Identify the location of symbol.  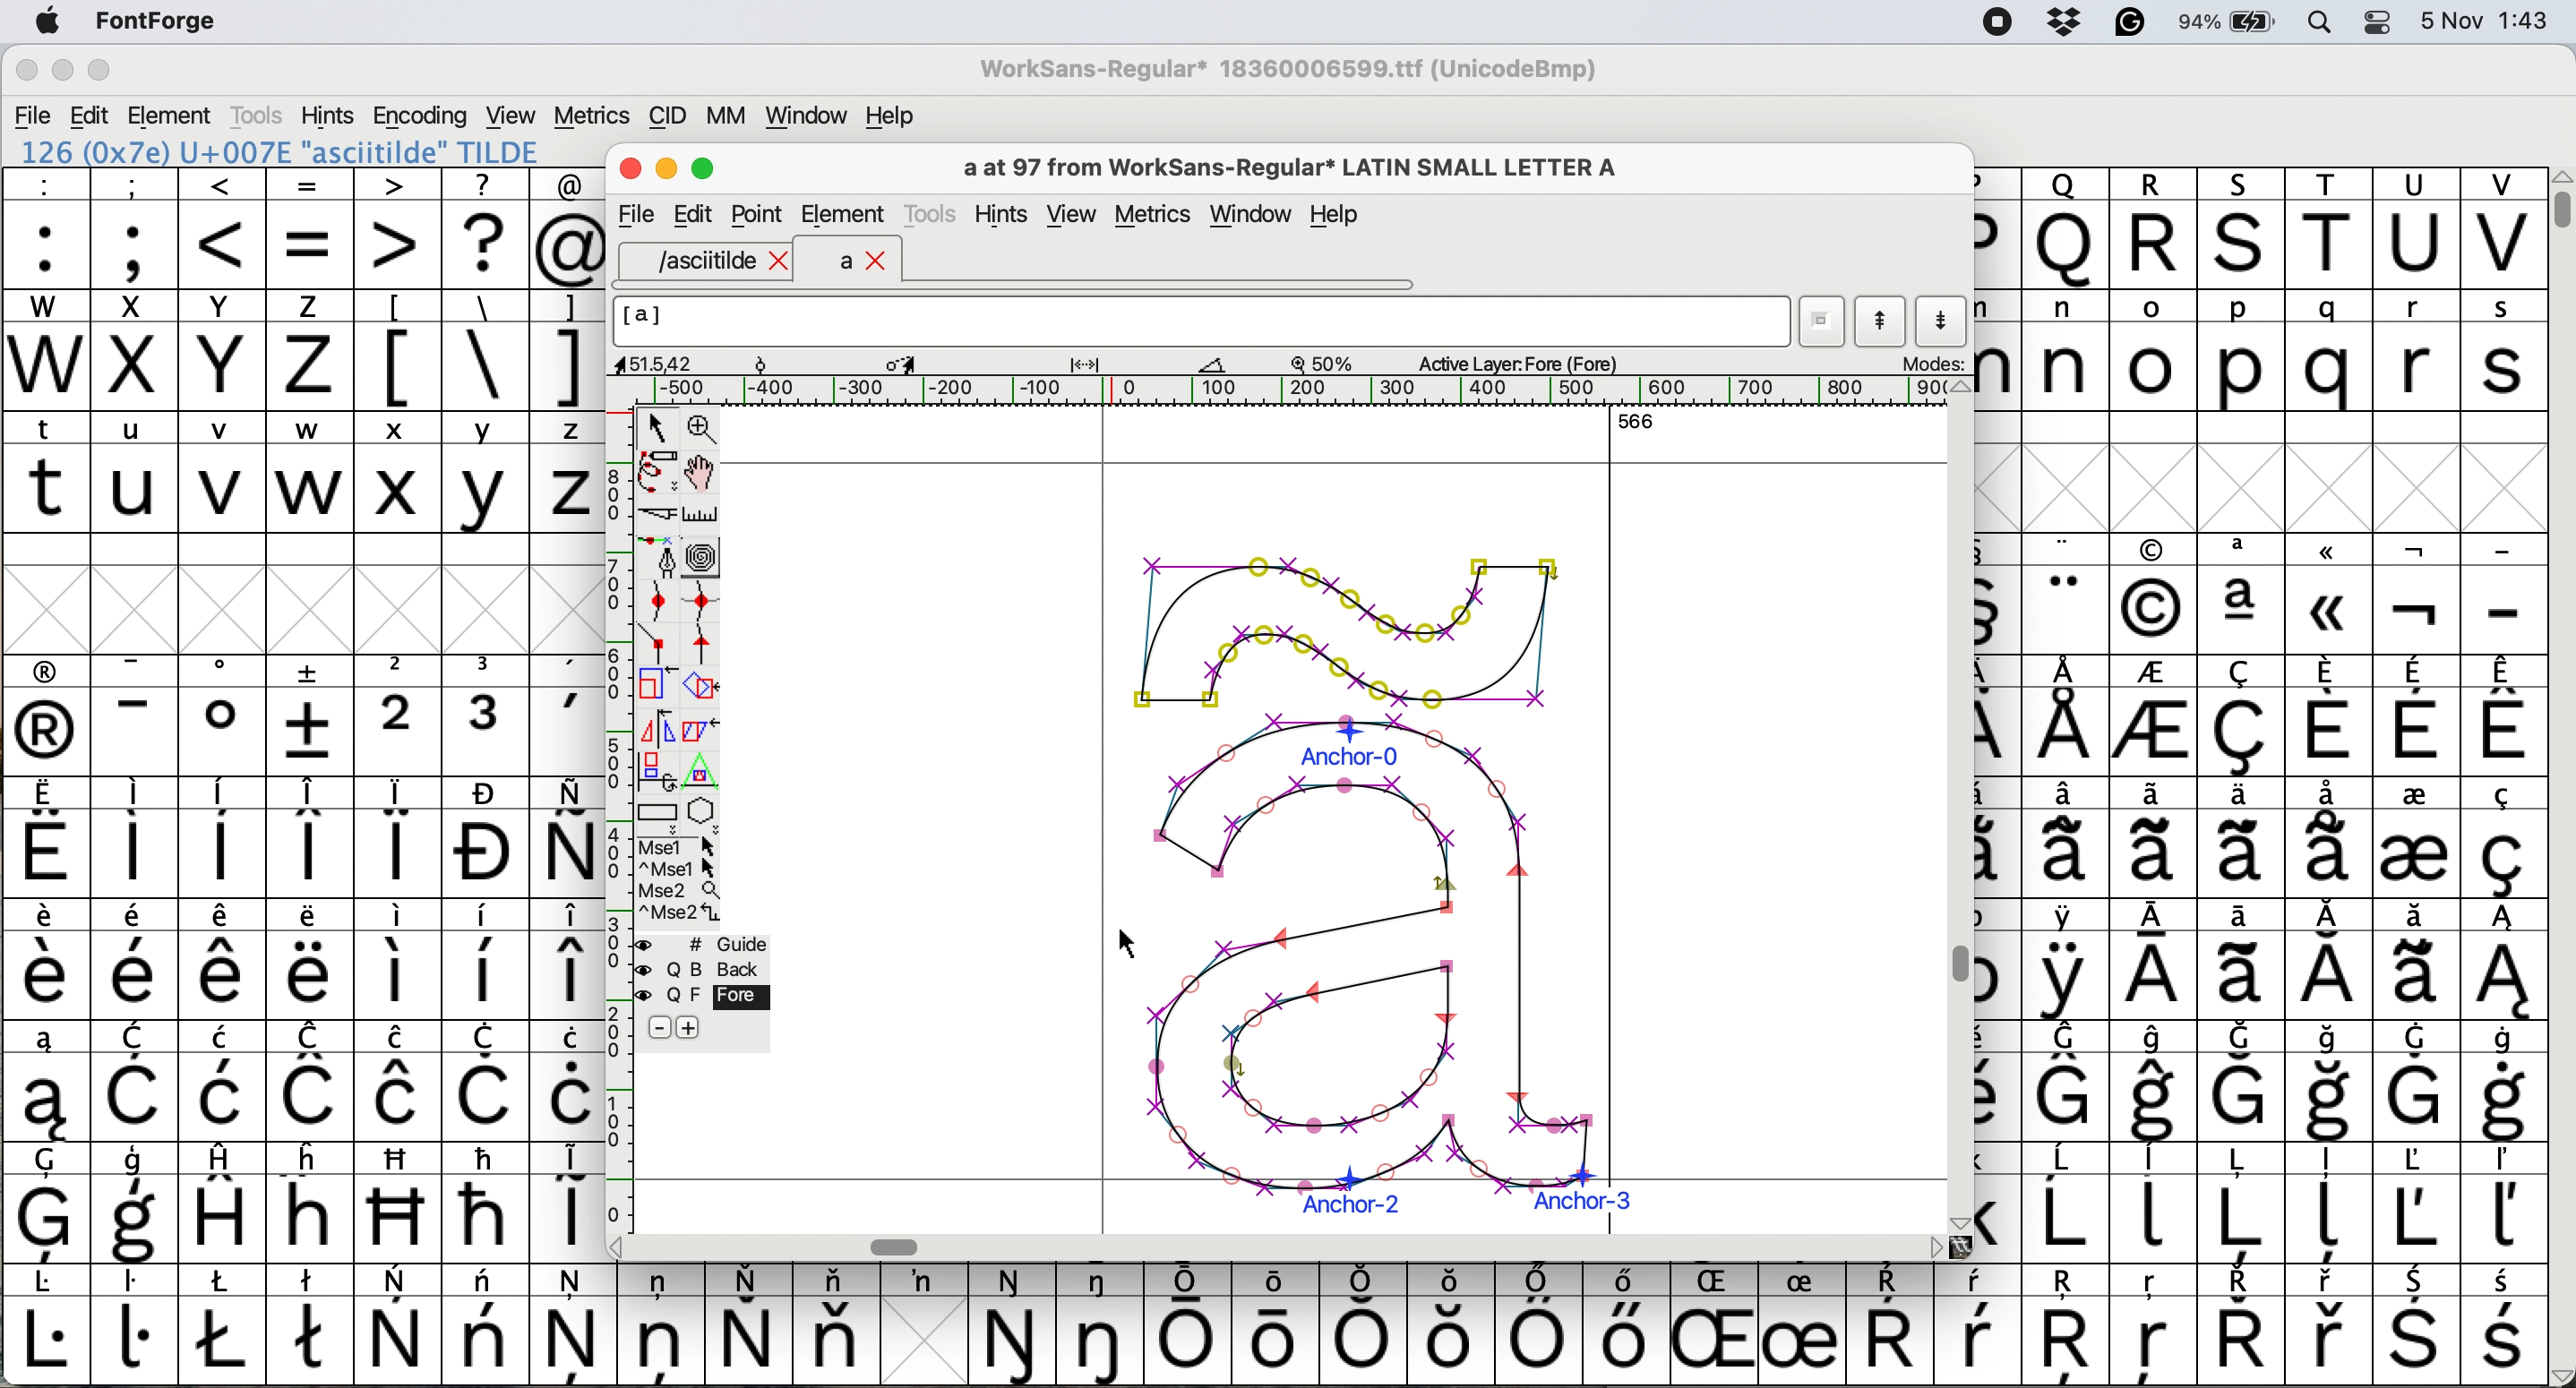
(136, 960).